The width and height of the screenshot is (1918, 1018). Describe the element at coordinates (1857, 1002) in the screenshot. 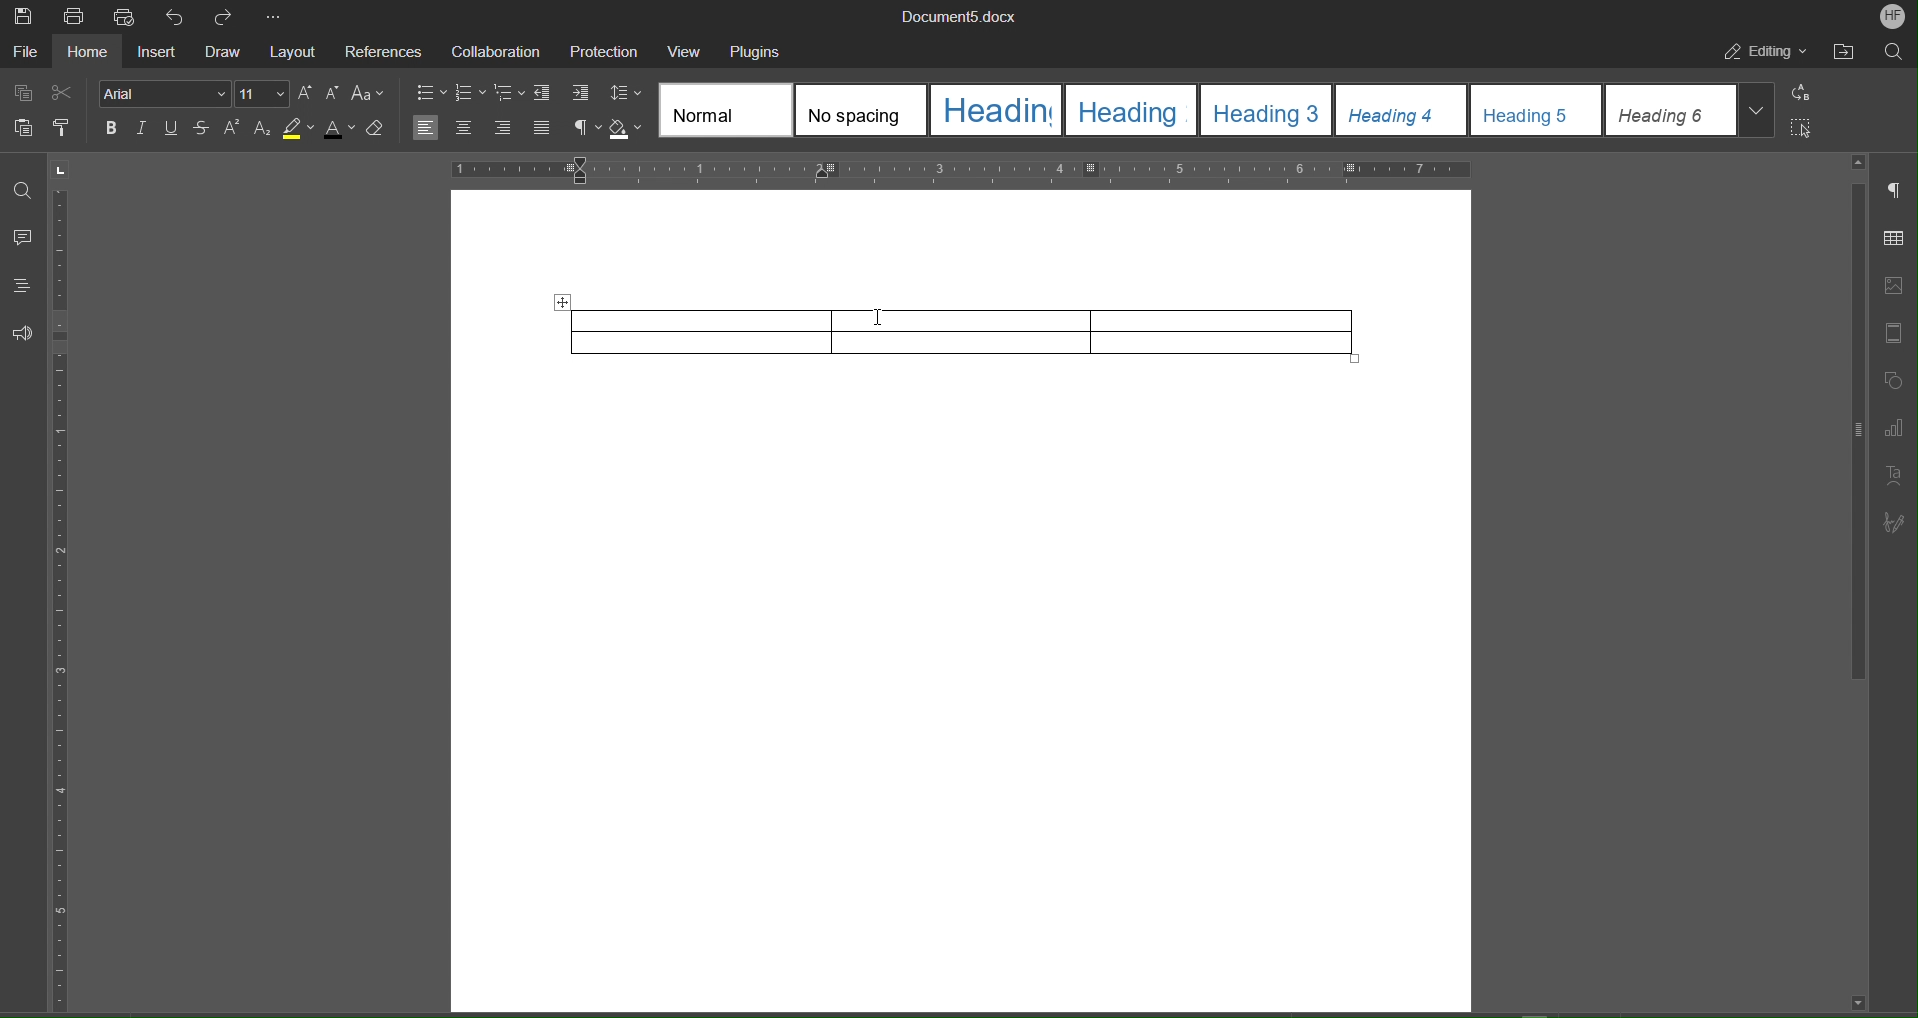

I see `scroll down` at that location.